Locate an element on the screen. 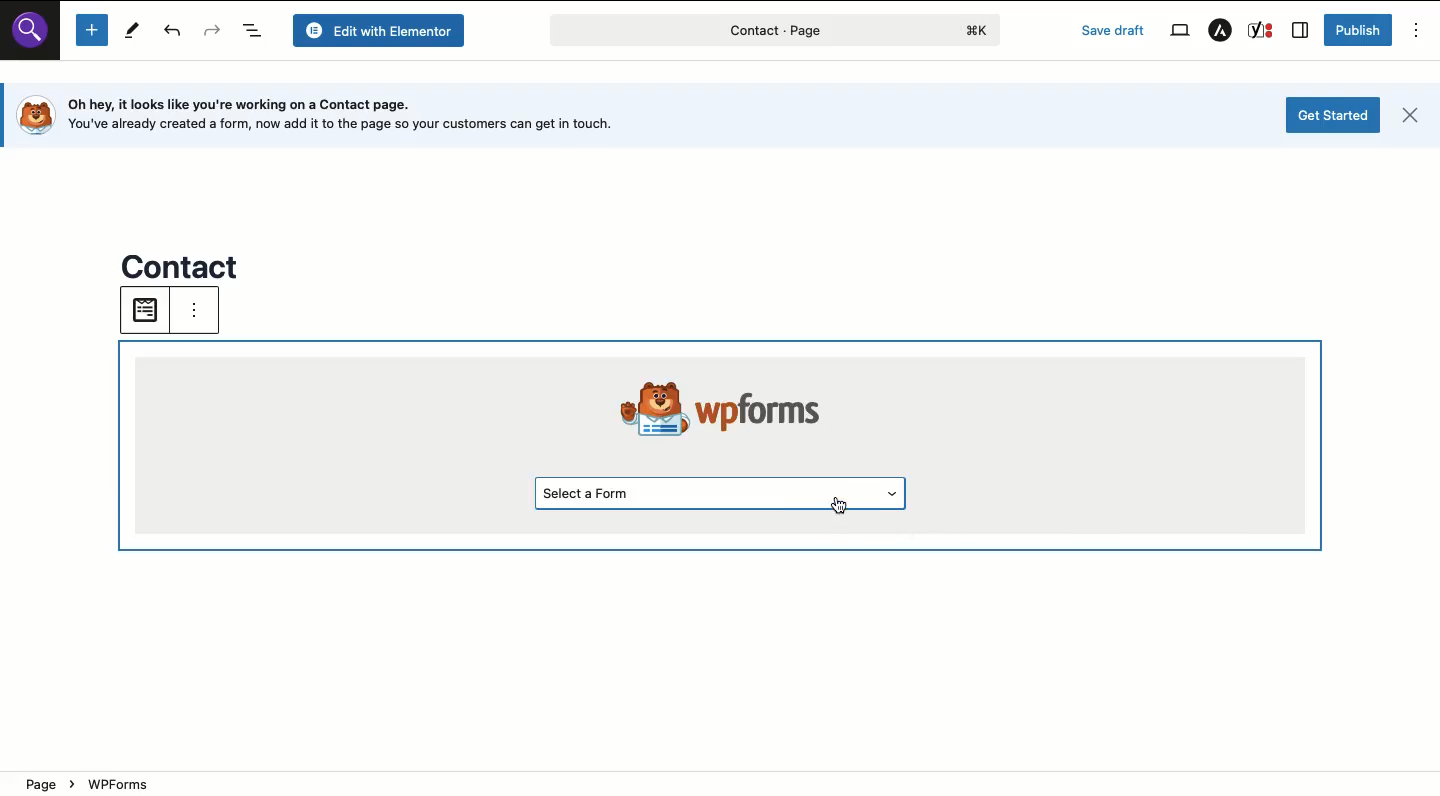 The width and height of the screenshot is (1440, 796). Document overview is located at coordinates (255, 31).